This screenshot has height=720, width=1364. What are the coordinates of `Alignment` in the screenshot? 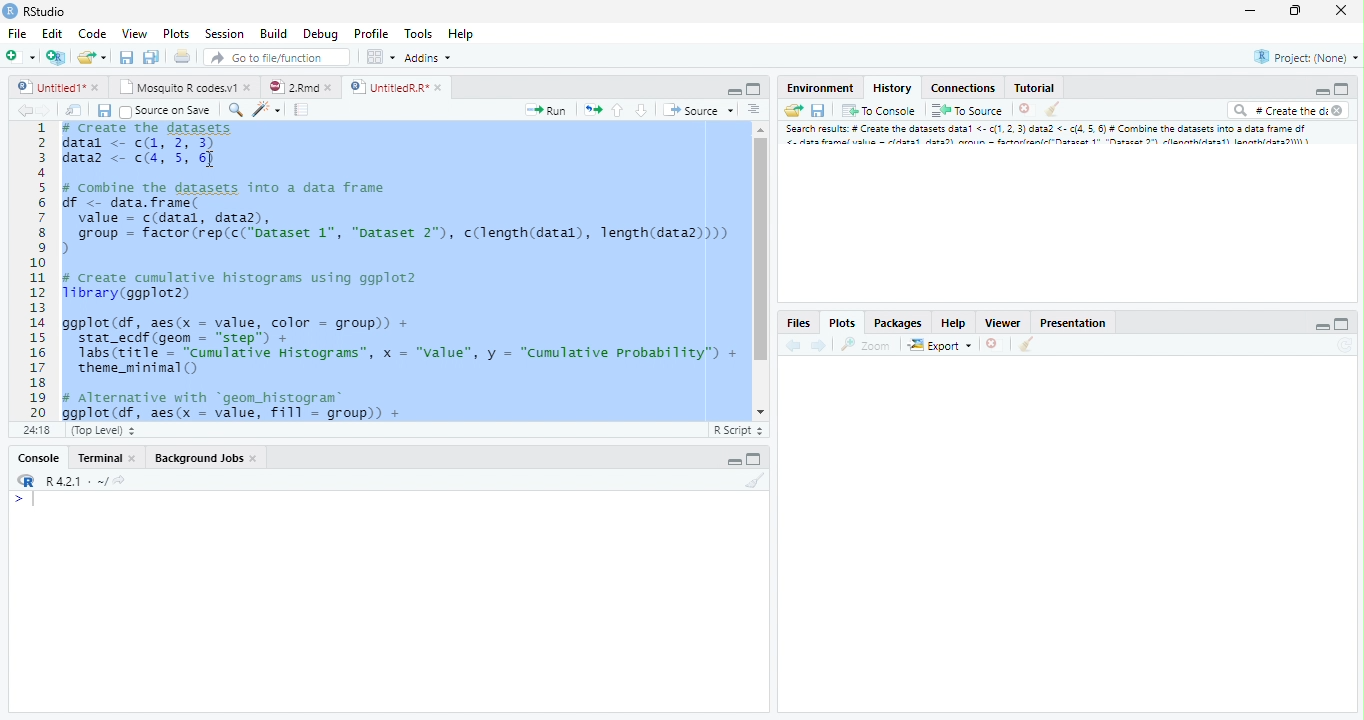 It's located at (755, 113).